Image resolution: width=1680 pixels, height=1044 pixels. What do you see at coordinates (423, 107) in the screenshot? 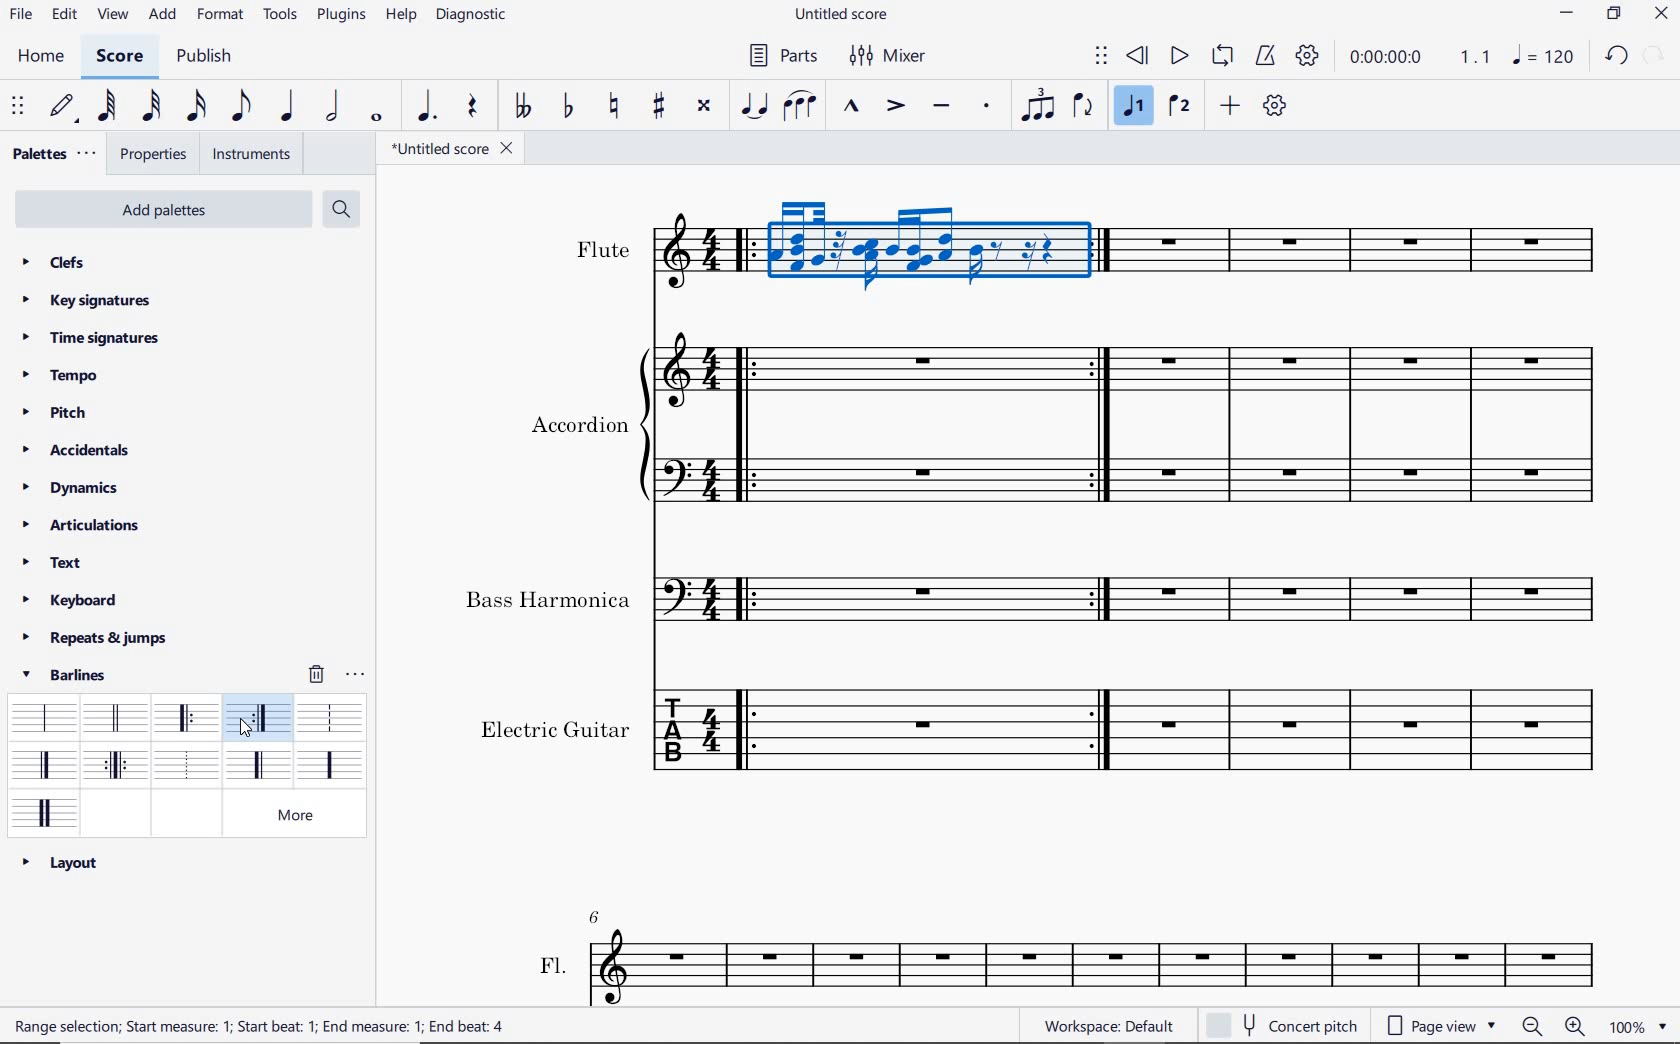
I see `augmentation dot` at bounding box center [423, 107].